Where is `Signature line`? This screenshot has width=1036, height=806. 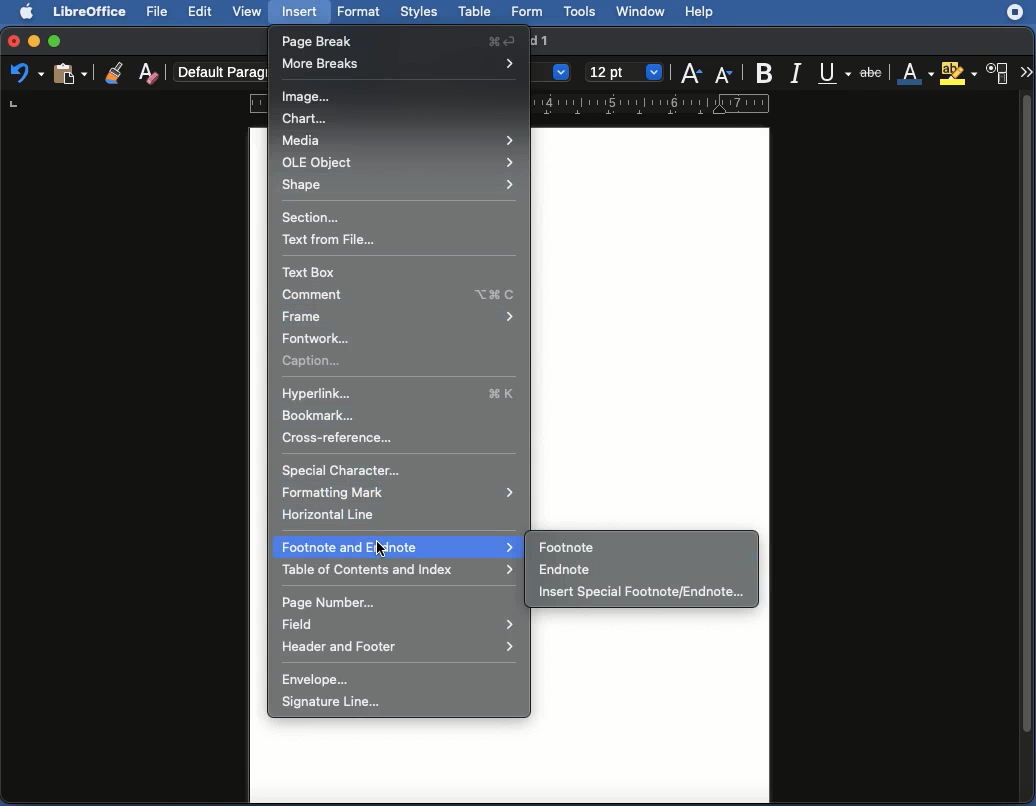 Signature line is located at coordinates (341, 701).